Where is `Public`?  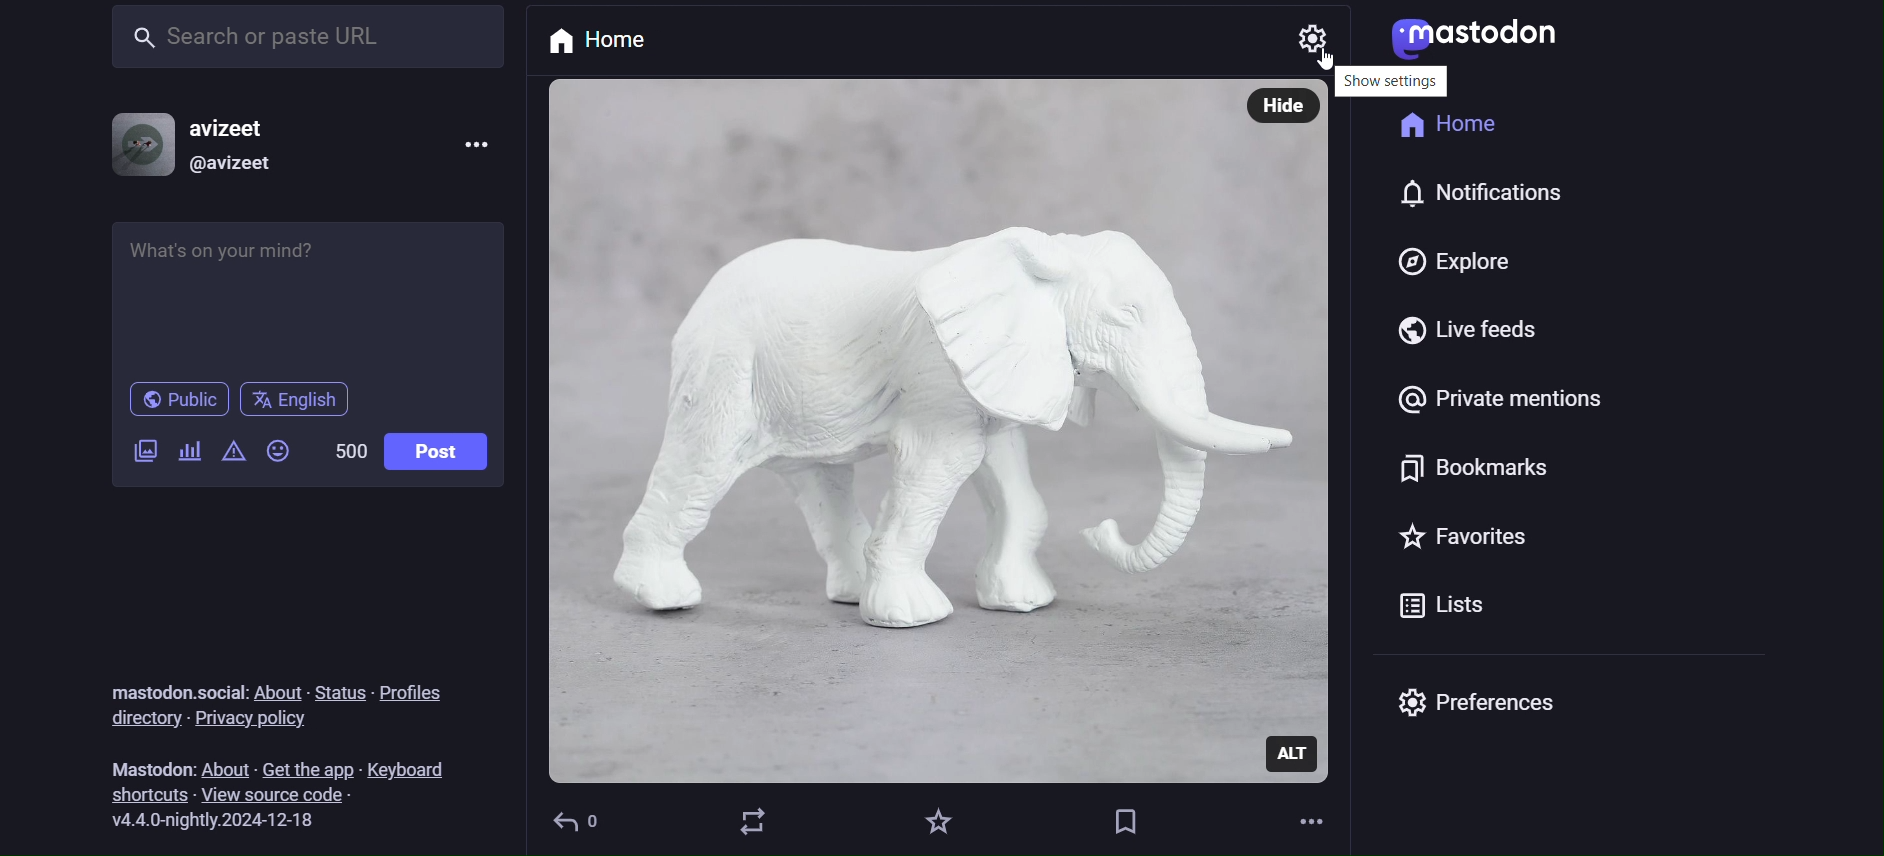 Public is located at coordinates (176, 401).